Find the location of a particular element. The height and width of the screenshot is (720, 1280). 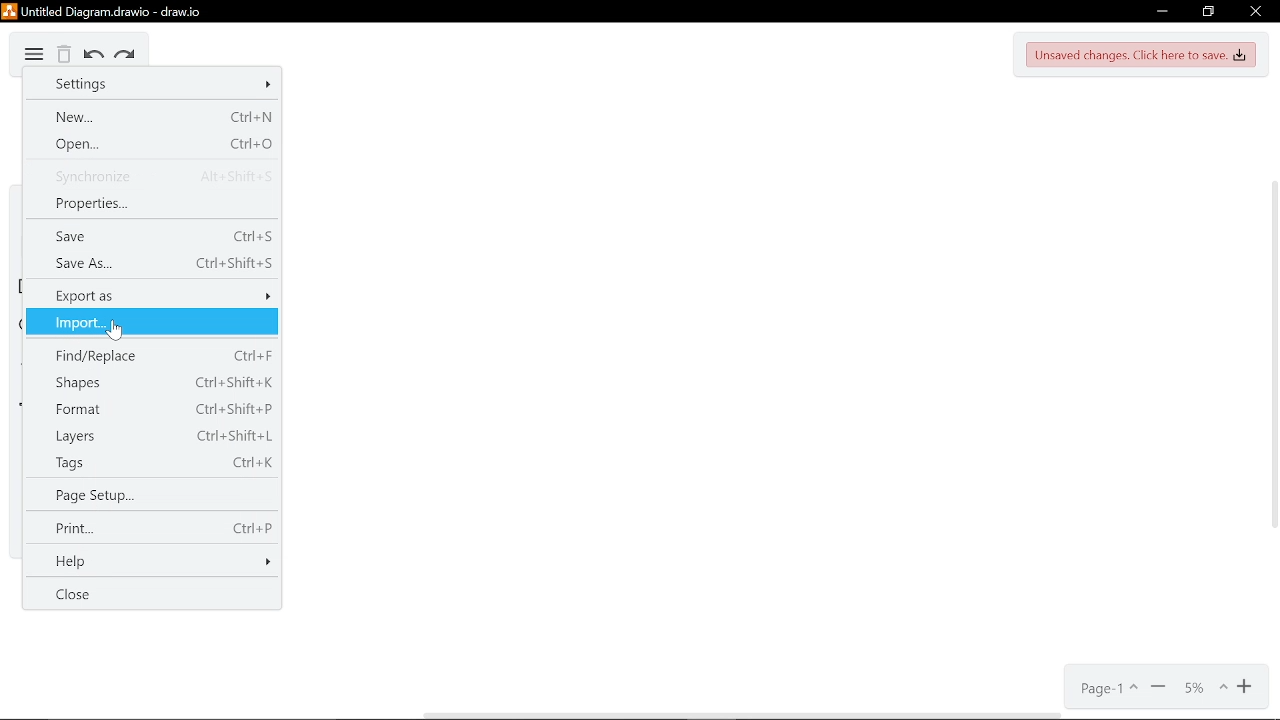

Page options is located at coordinates (1106, 687).